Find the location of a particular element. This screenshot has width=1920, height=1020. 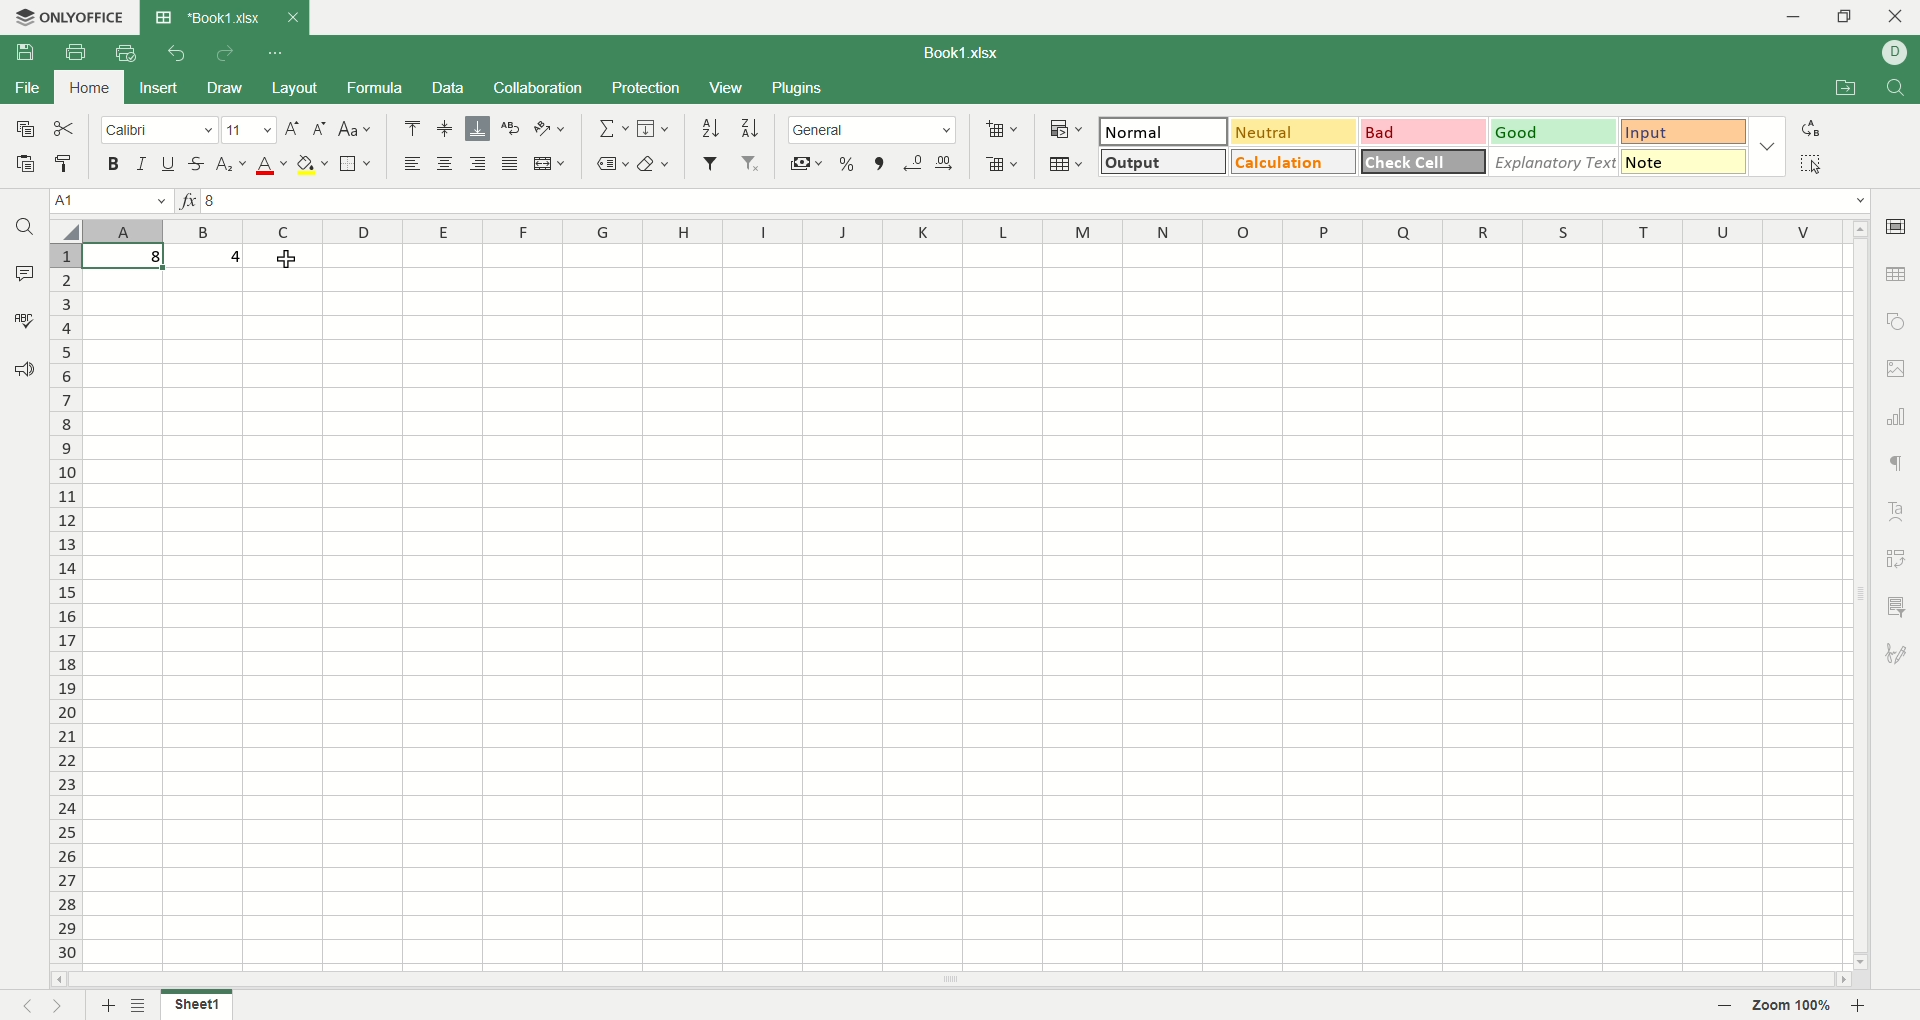

change case is located at coordinates (355, 129).